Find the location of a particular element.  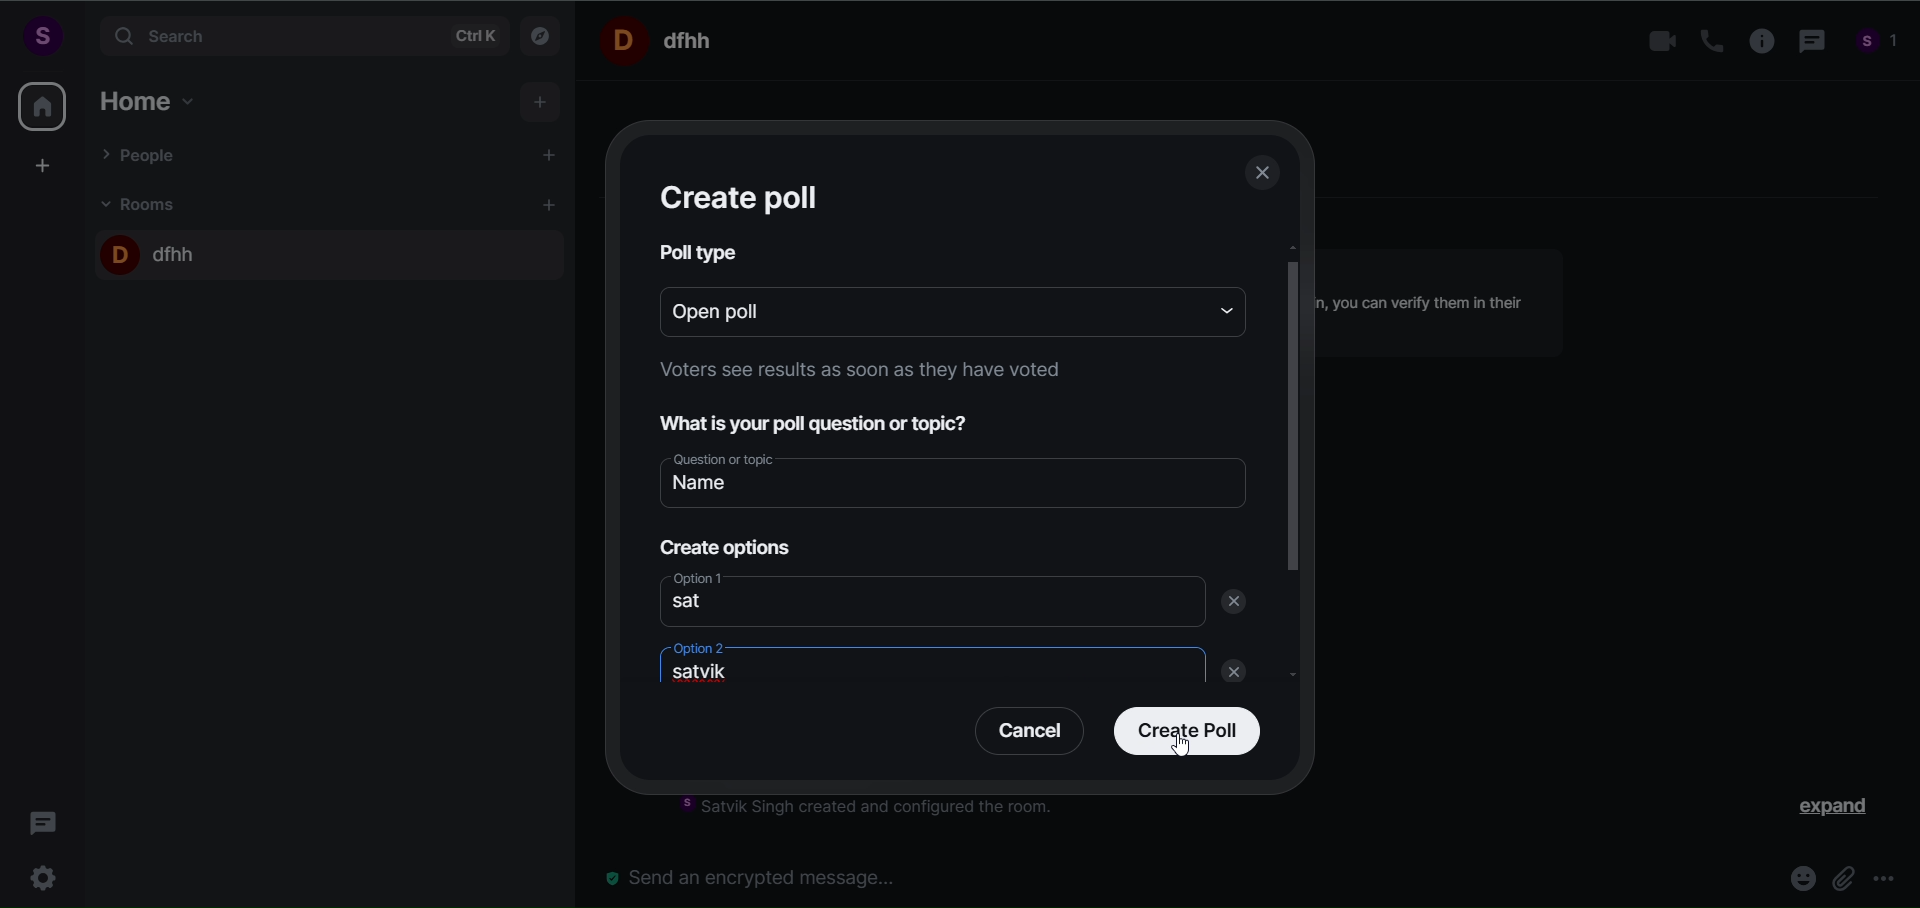

poll type is located at coordinates (702, 259).